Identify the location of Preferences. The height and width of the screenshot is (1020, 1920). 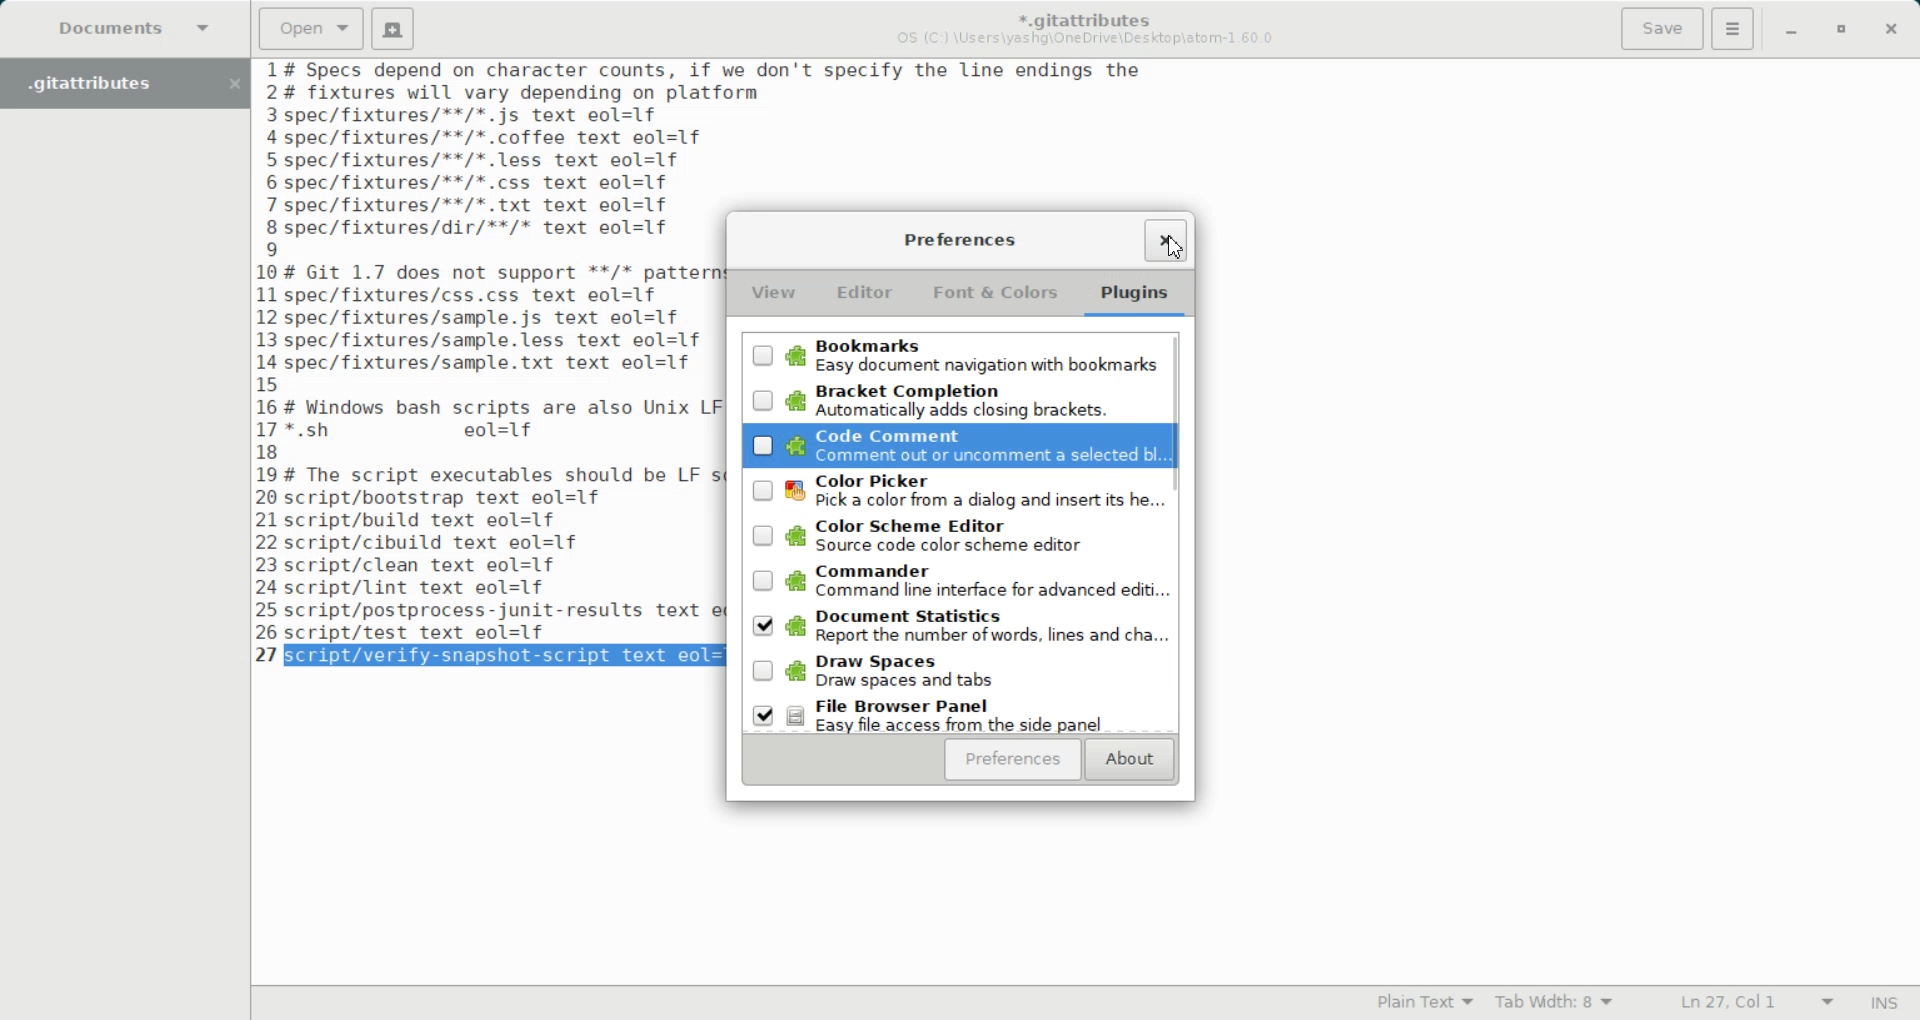
(958, 239).